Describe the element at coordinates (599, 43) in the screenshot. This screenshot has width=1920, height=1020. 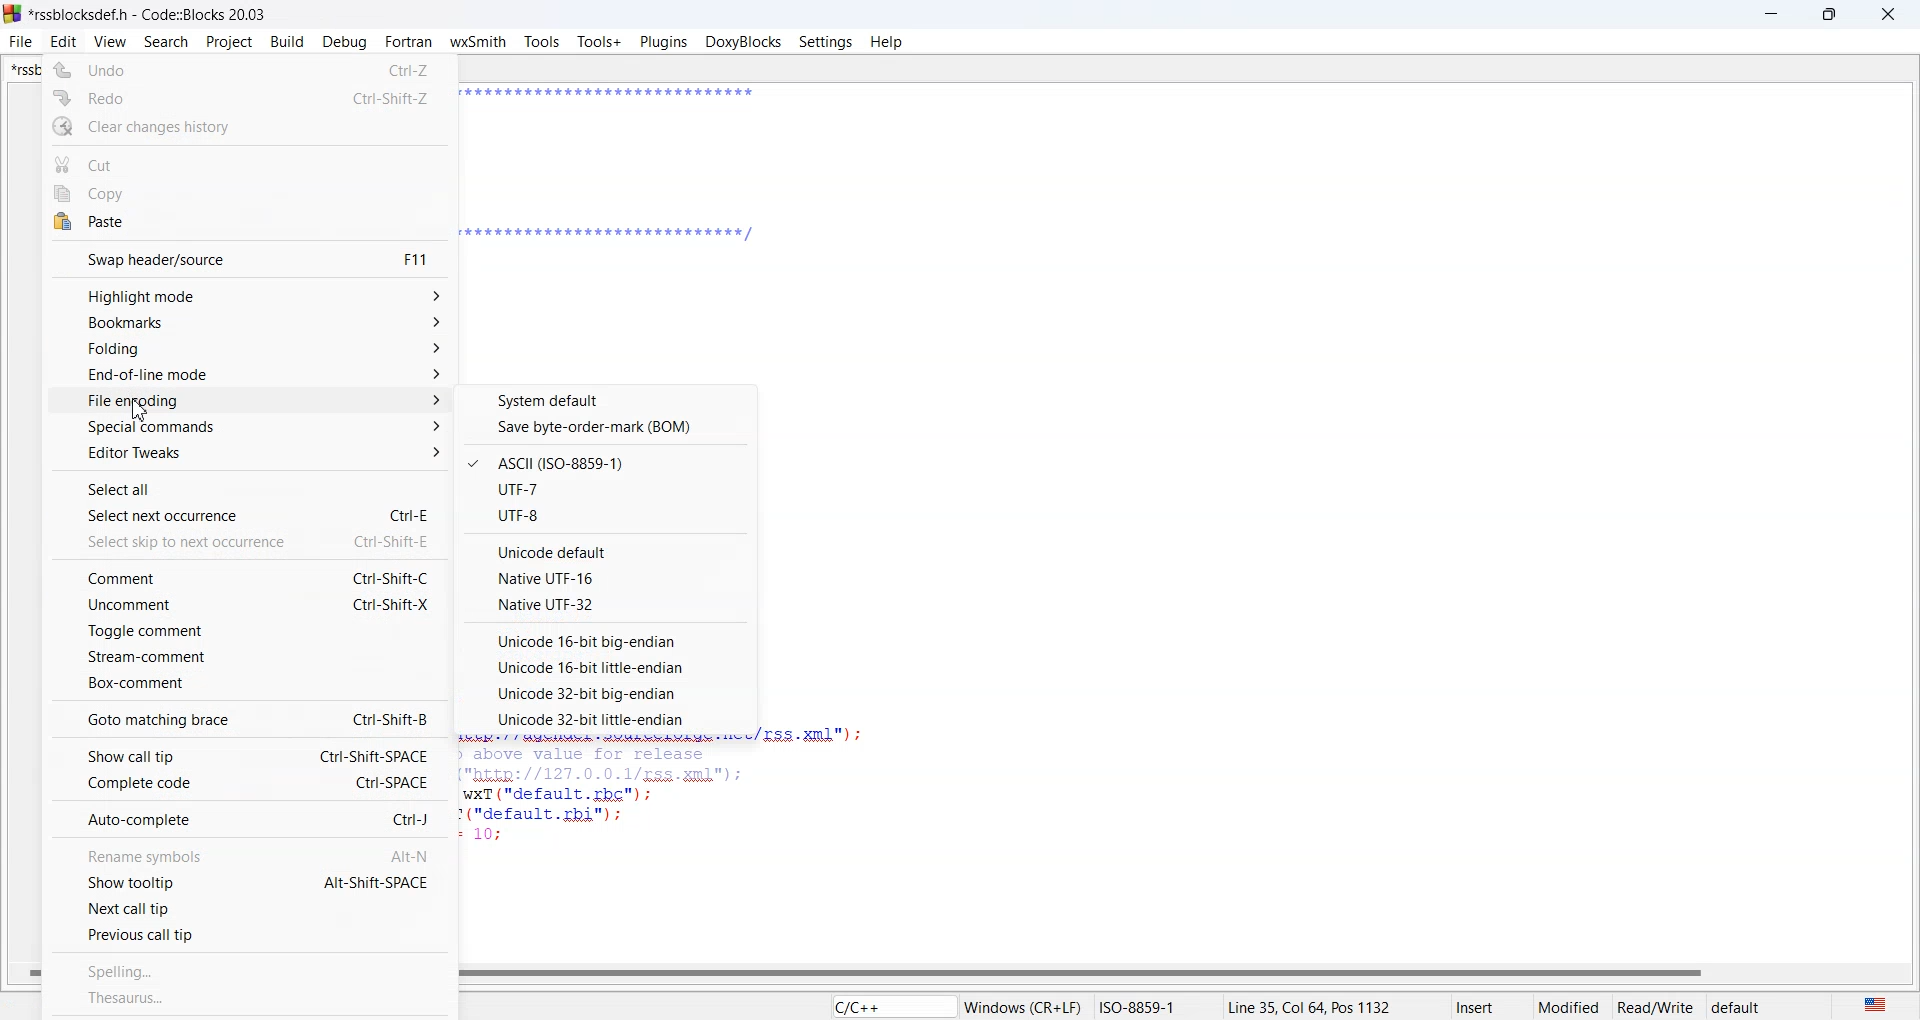
I see `Tools plus` at that location.